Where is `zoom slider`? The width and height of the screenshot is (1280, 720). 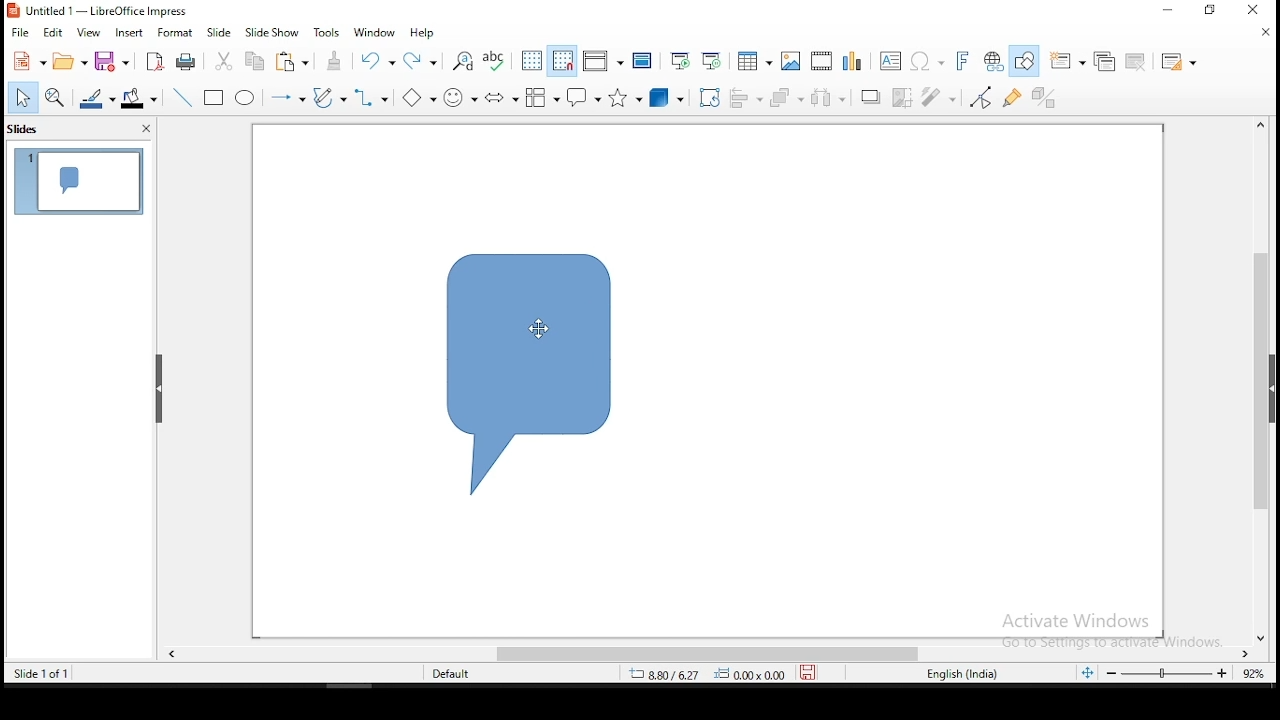 zoom slider is located at coordinates (1169, 675).